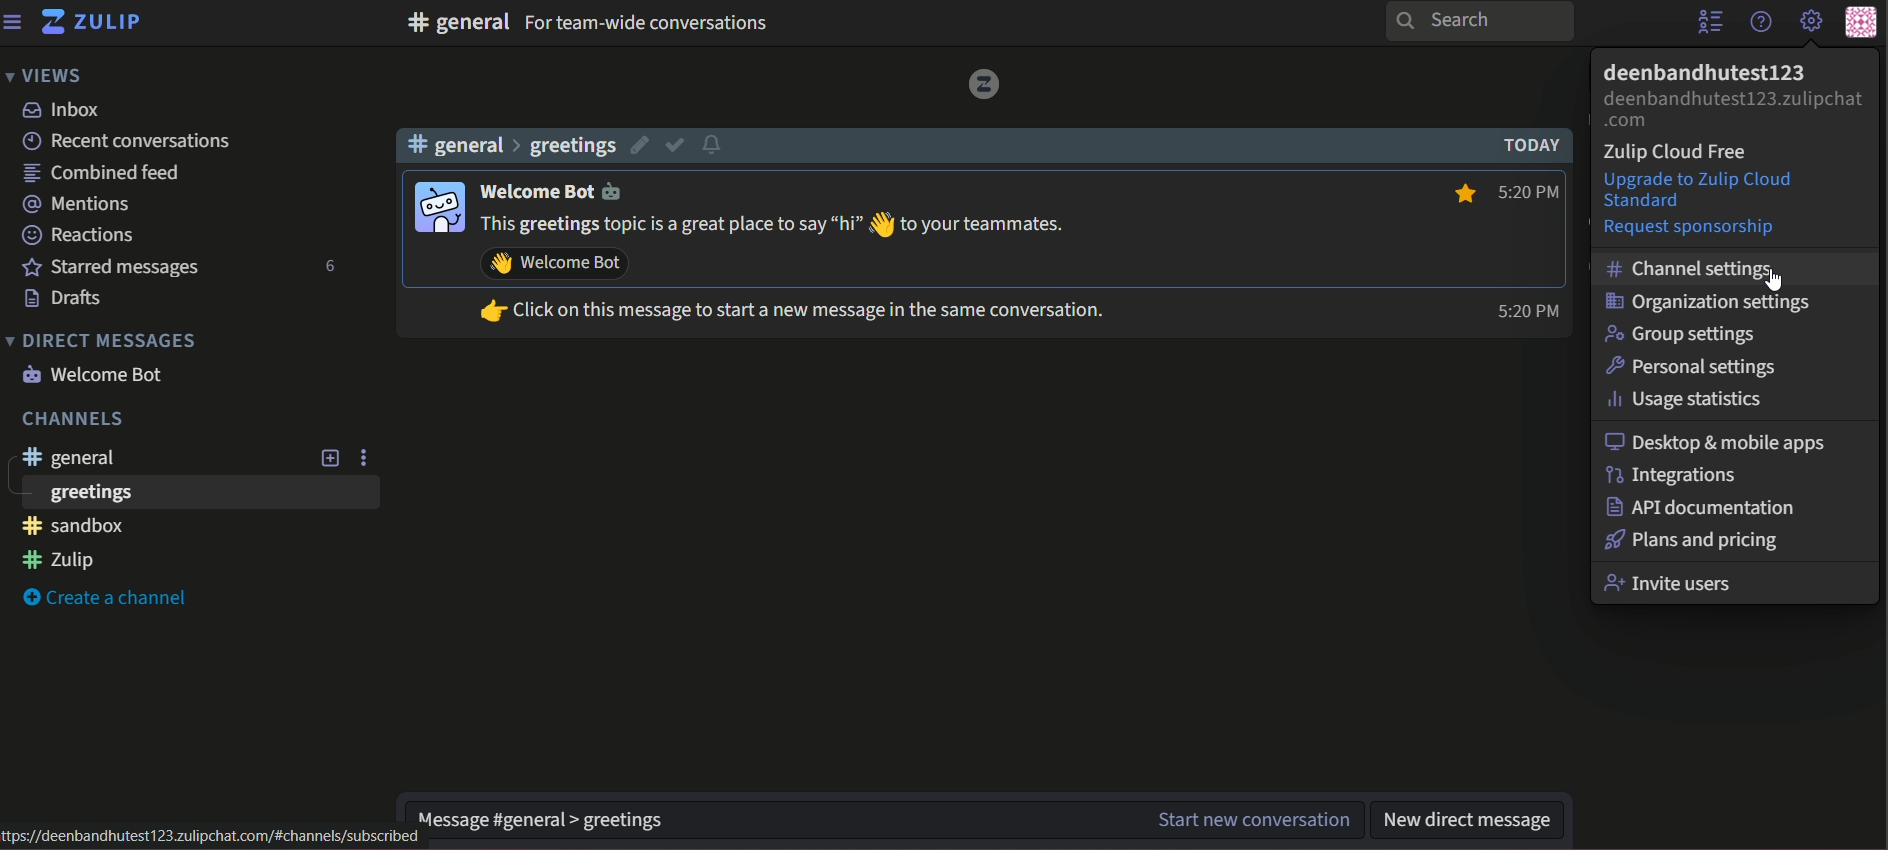 Image resolution: width=1888 pixels, height=850 pixels. I want to click on email, so click(1734, 108).